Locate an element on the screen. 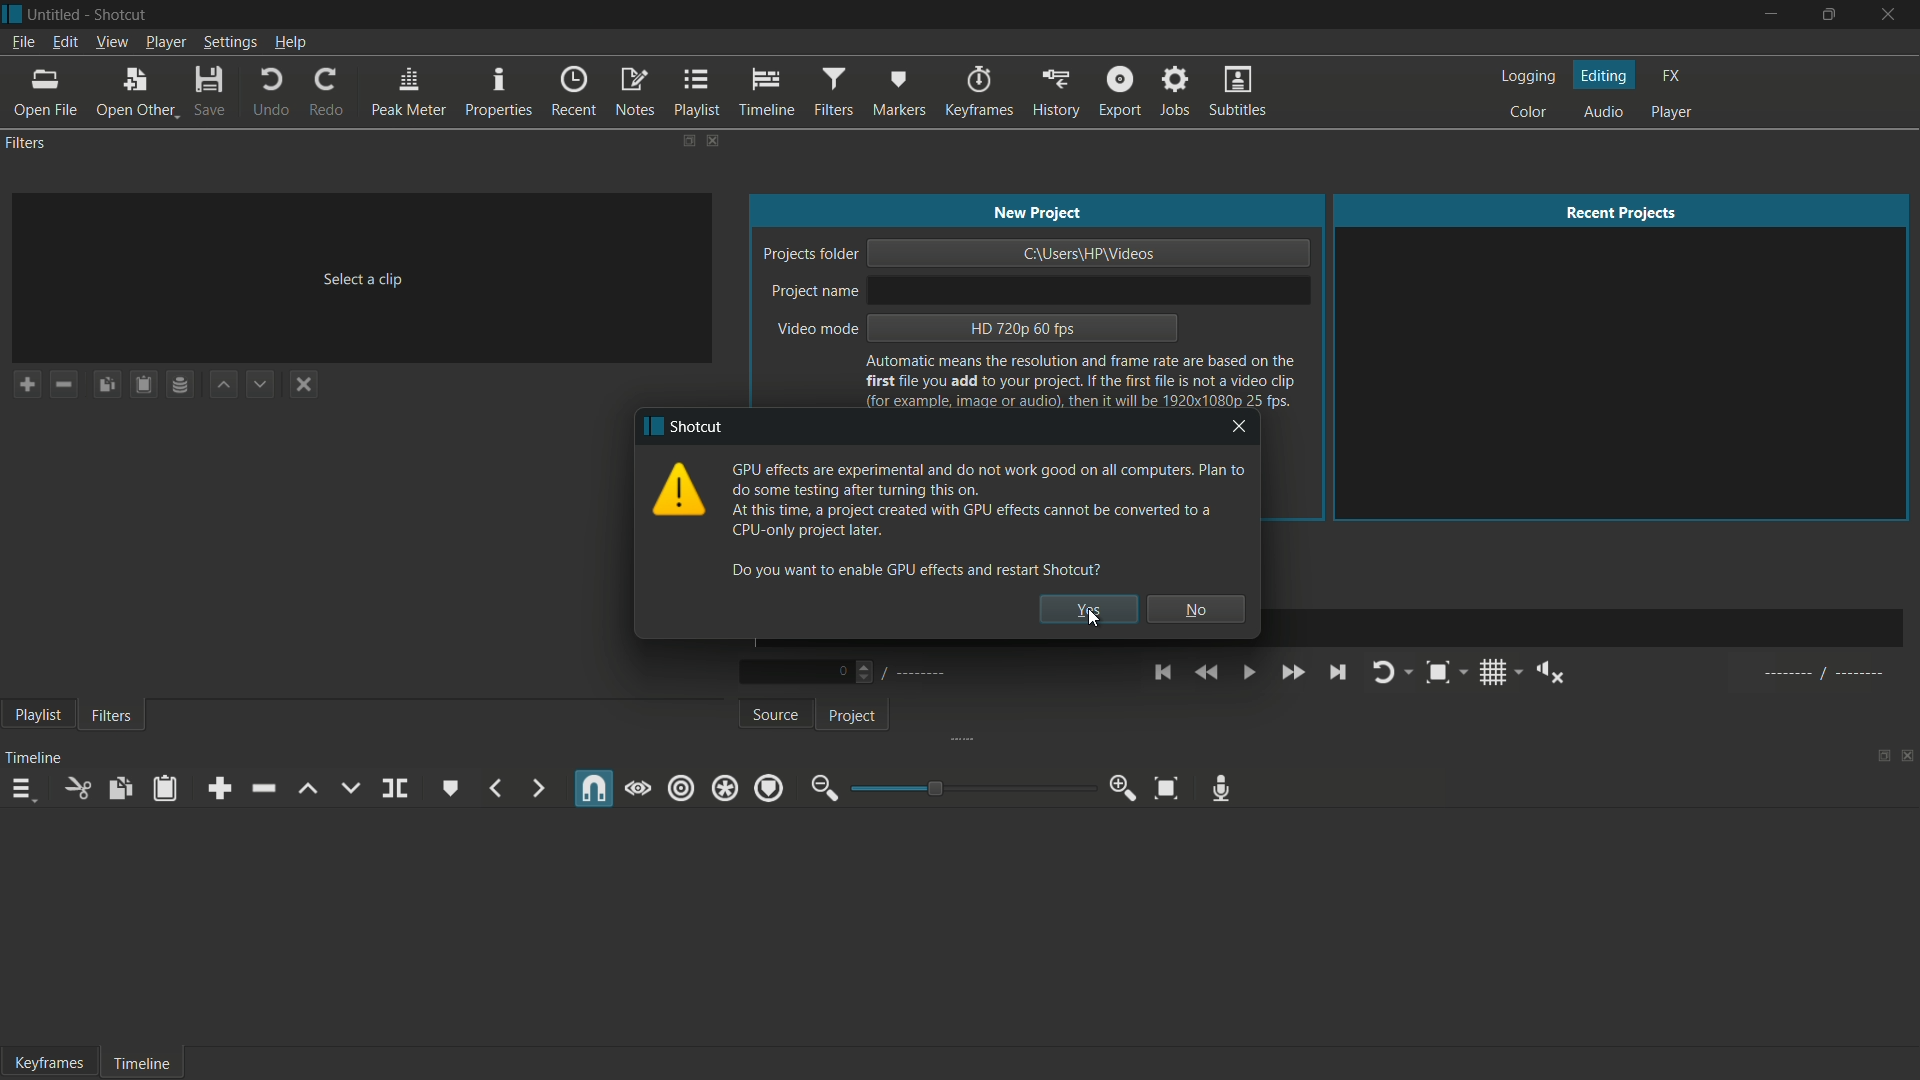 Image resolution: width=1920 pixels, height=1080 pixels. hd 720p 60 fps is located at coordinates (1022, 328).